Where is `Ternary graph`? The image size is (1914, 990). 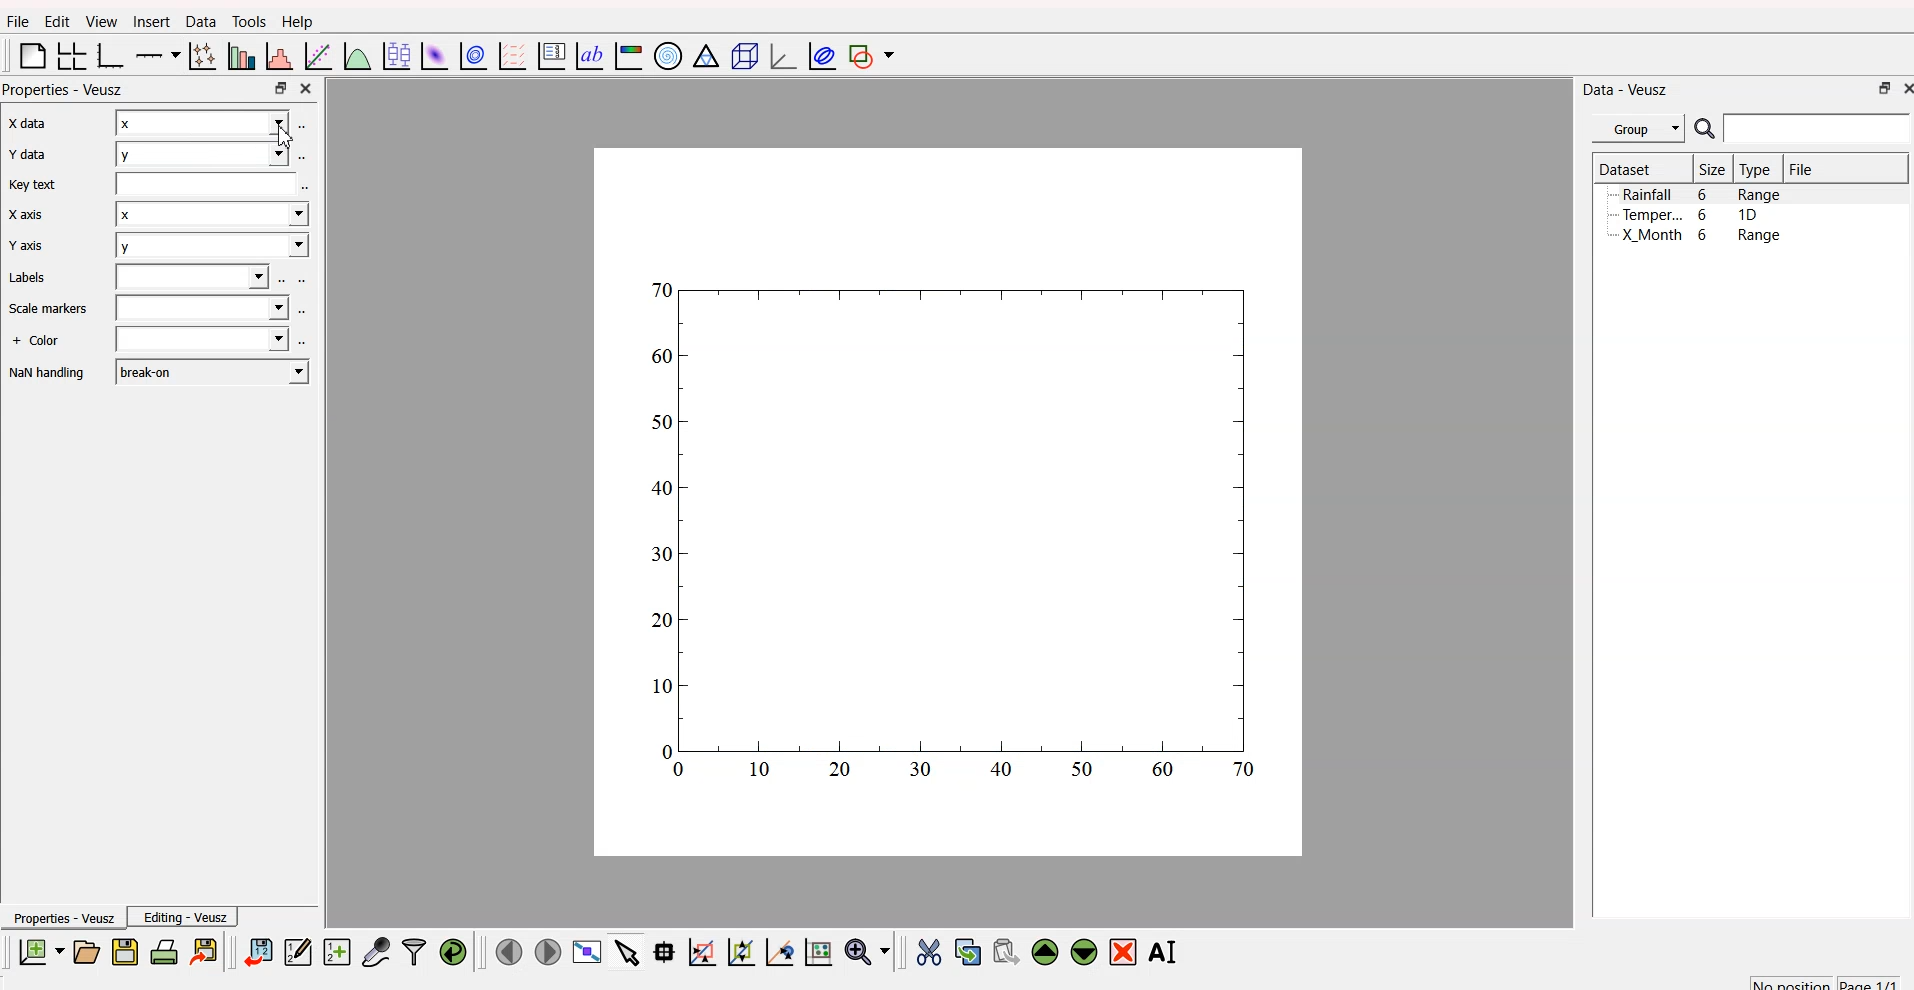 Ternary graph is located at coordinates (702, 57).